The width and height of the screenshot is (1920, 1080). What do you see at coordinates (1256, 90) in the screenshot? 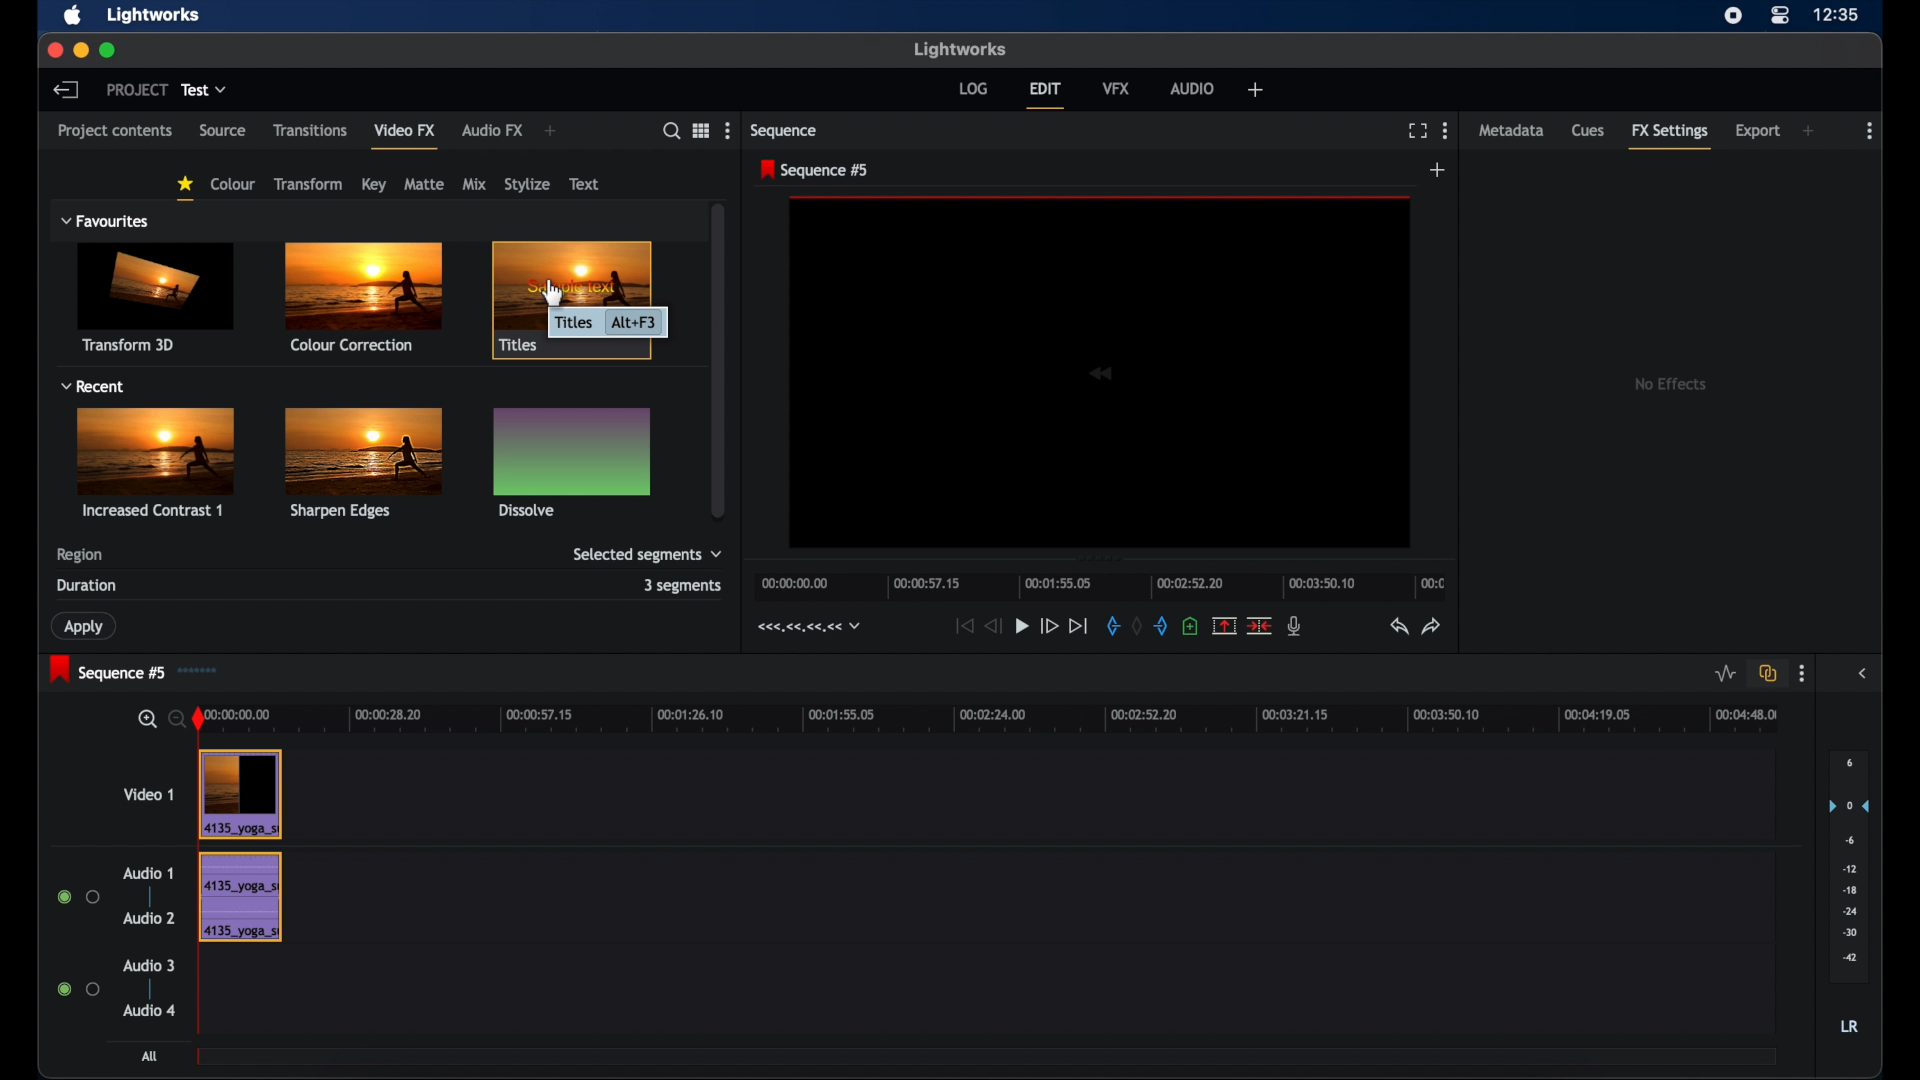
I see `add` at bounding box center [1256, 90].